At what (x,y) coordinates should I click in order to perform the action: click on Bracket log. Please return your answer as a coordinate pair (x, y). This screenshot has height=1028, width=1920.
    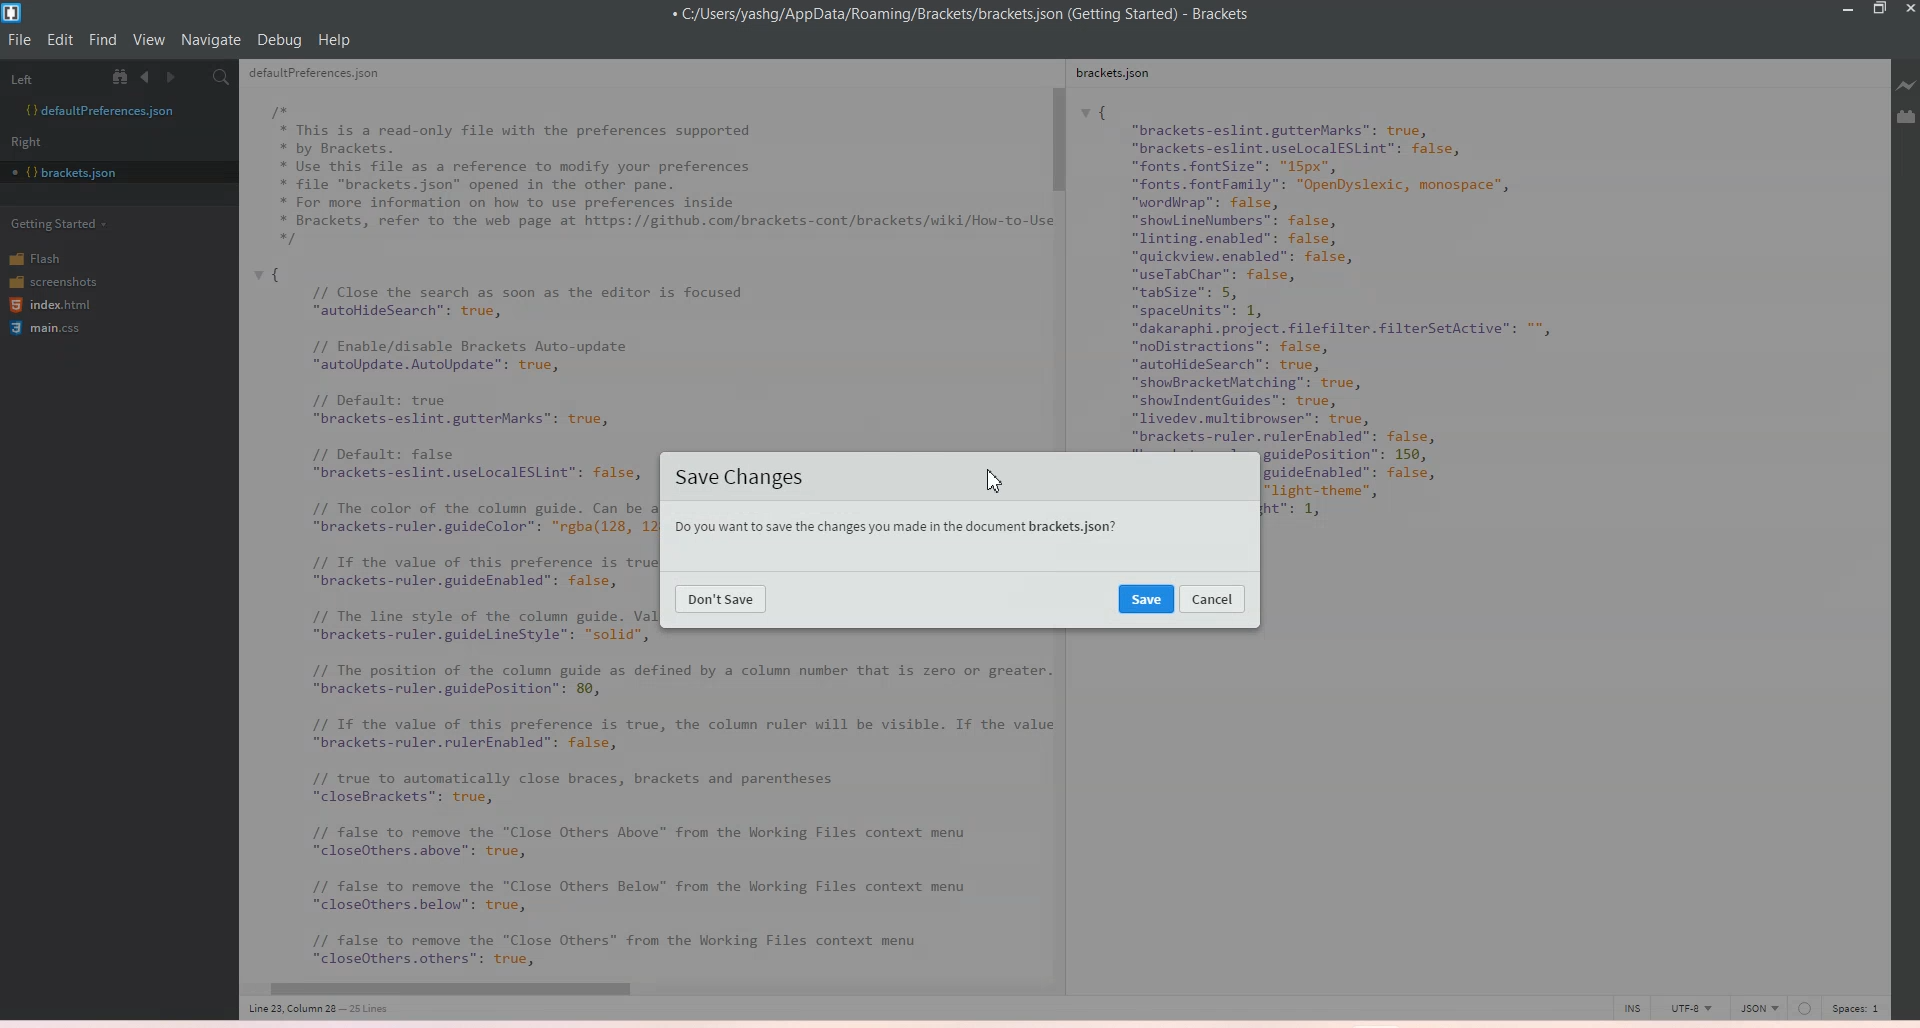
    Looking at the image, I should click on (14, 13).